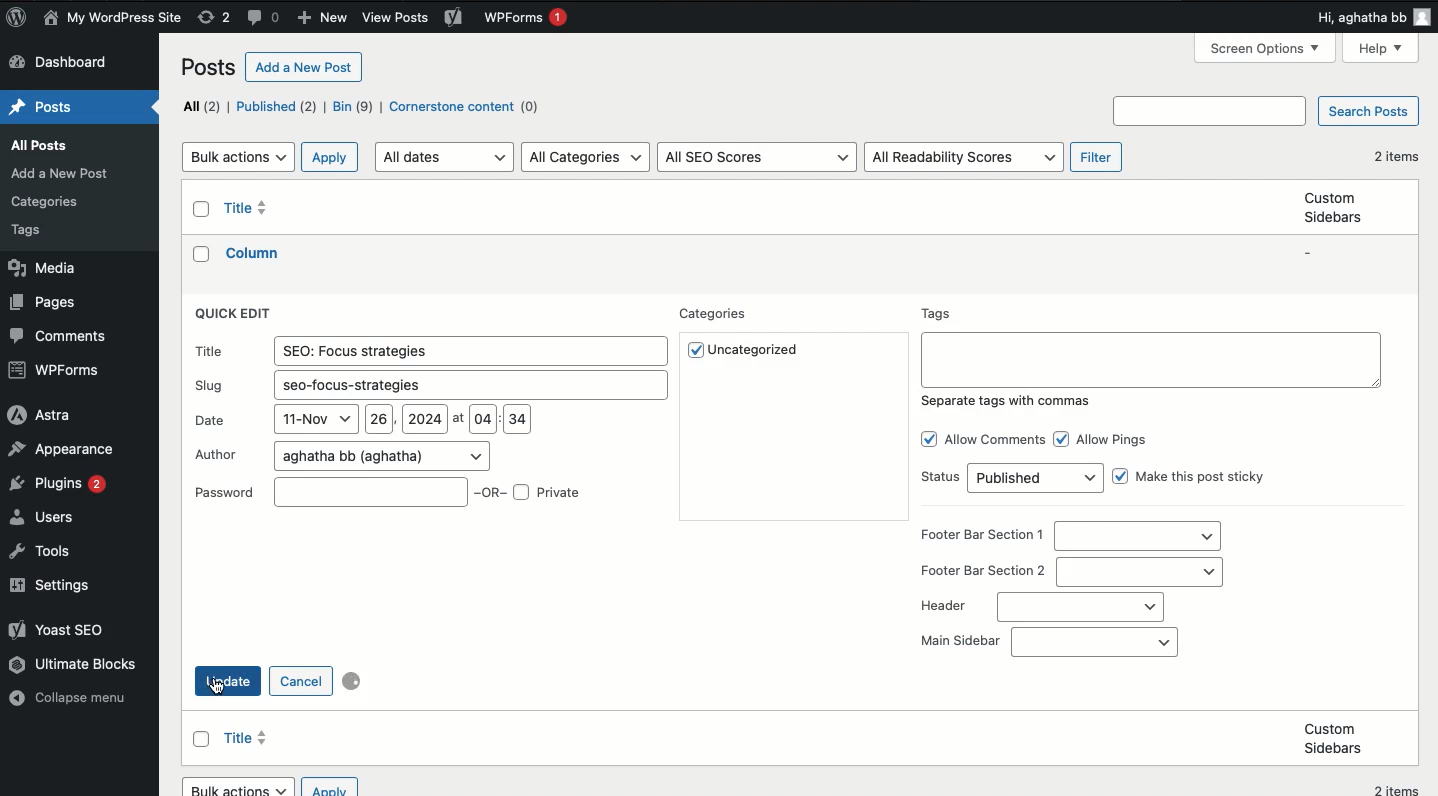 The image size is (1438, 796). Describe the element at coordinates (202, 106) in the screenshot. I see `All` at that location.